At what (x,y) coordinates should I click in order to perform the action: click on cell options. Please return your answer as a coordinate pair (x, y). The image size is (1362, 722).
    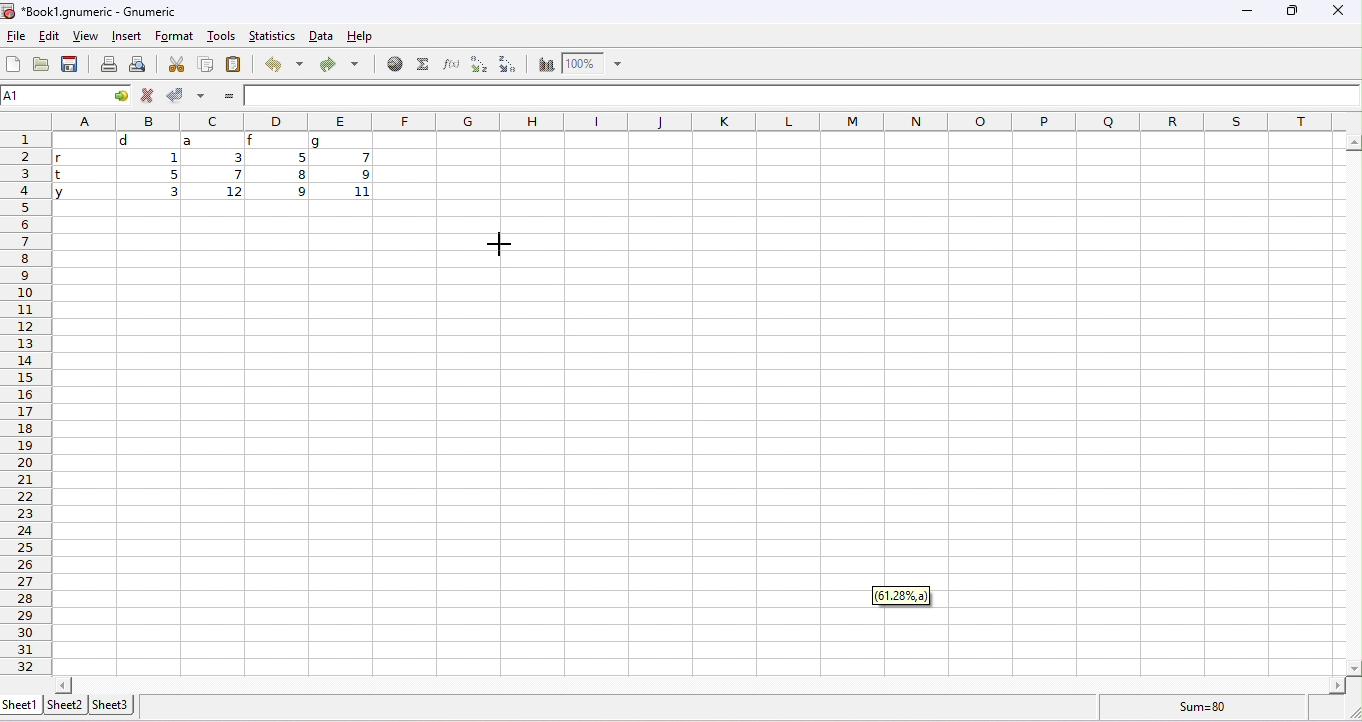
    Looking at the image, I should click on (117, 96).